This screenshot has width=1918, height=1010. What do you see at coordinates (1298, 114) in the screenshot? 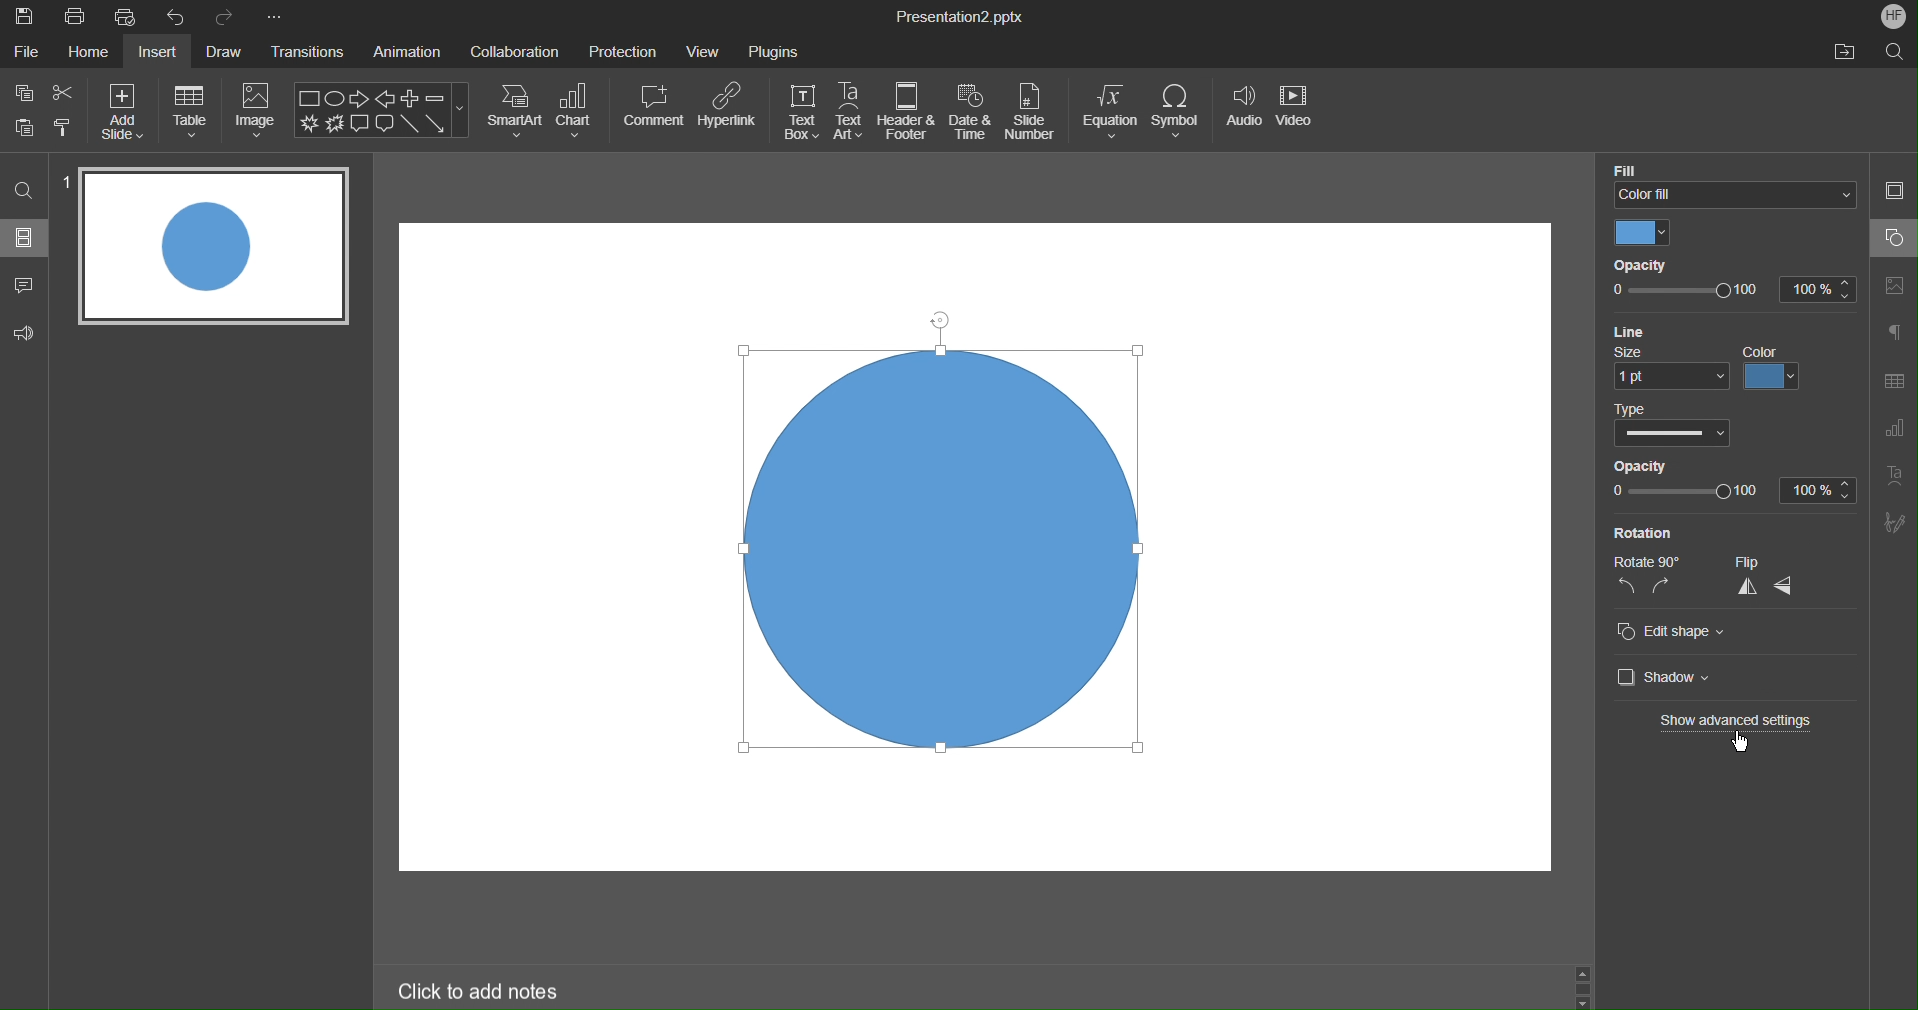
I see `Video` at bounding box center [1298, 114].